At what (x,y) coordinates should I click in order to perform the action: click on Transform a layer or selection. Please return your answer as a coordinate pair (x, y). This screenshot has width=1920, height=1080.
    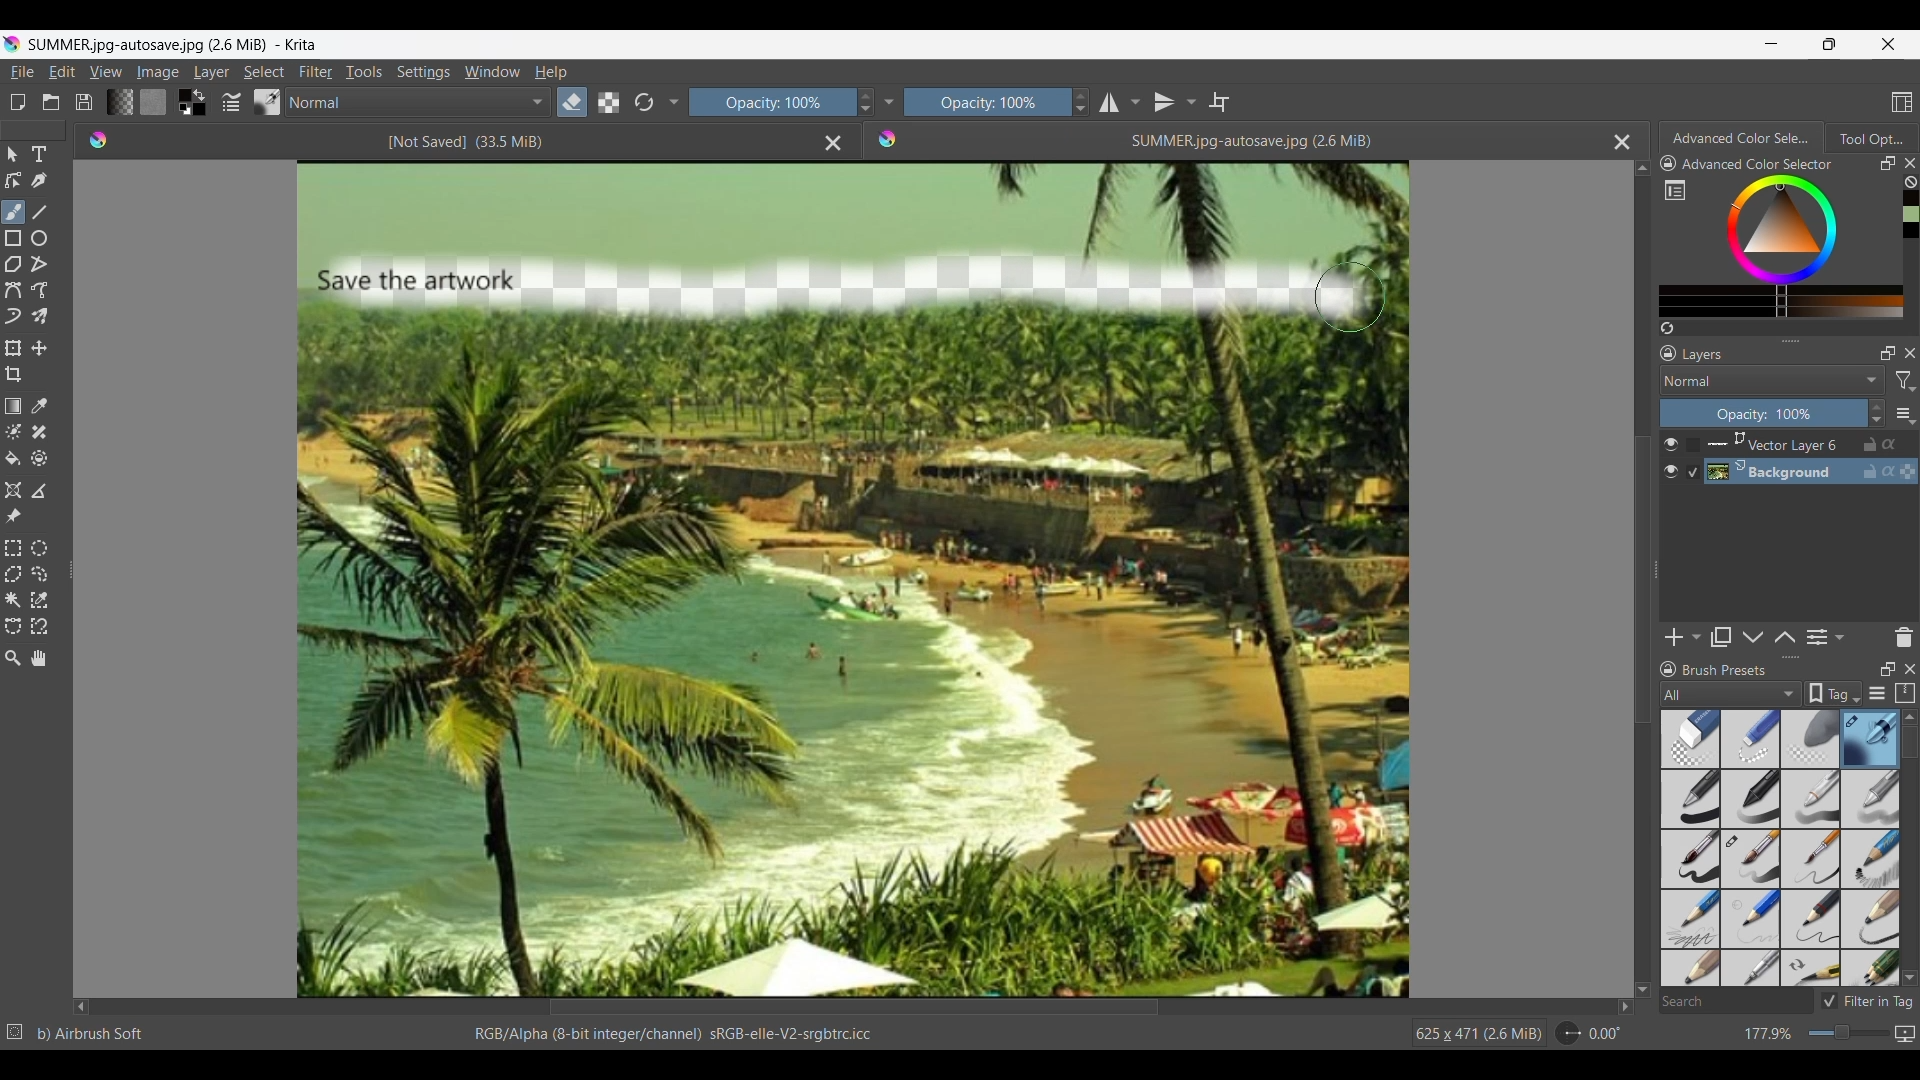
    Looking at the image, I should click on (14, 348).